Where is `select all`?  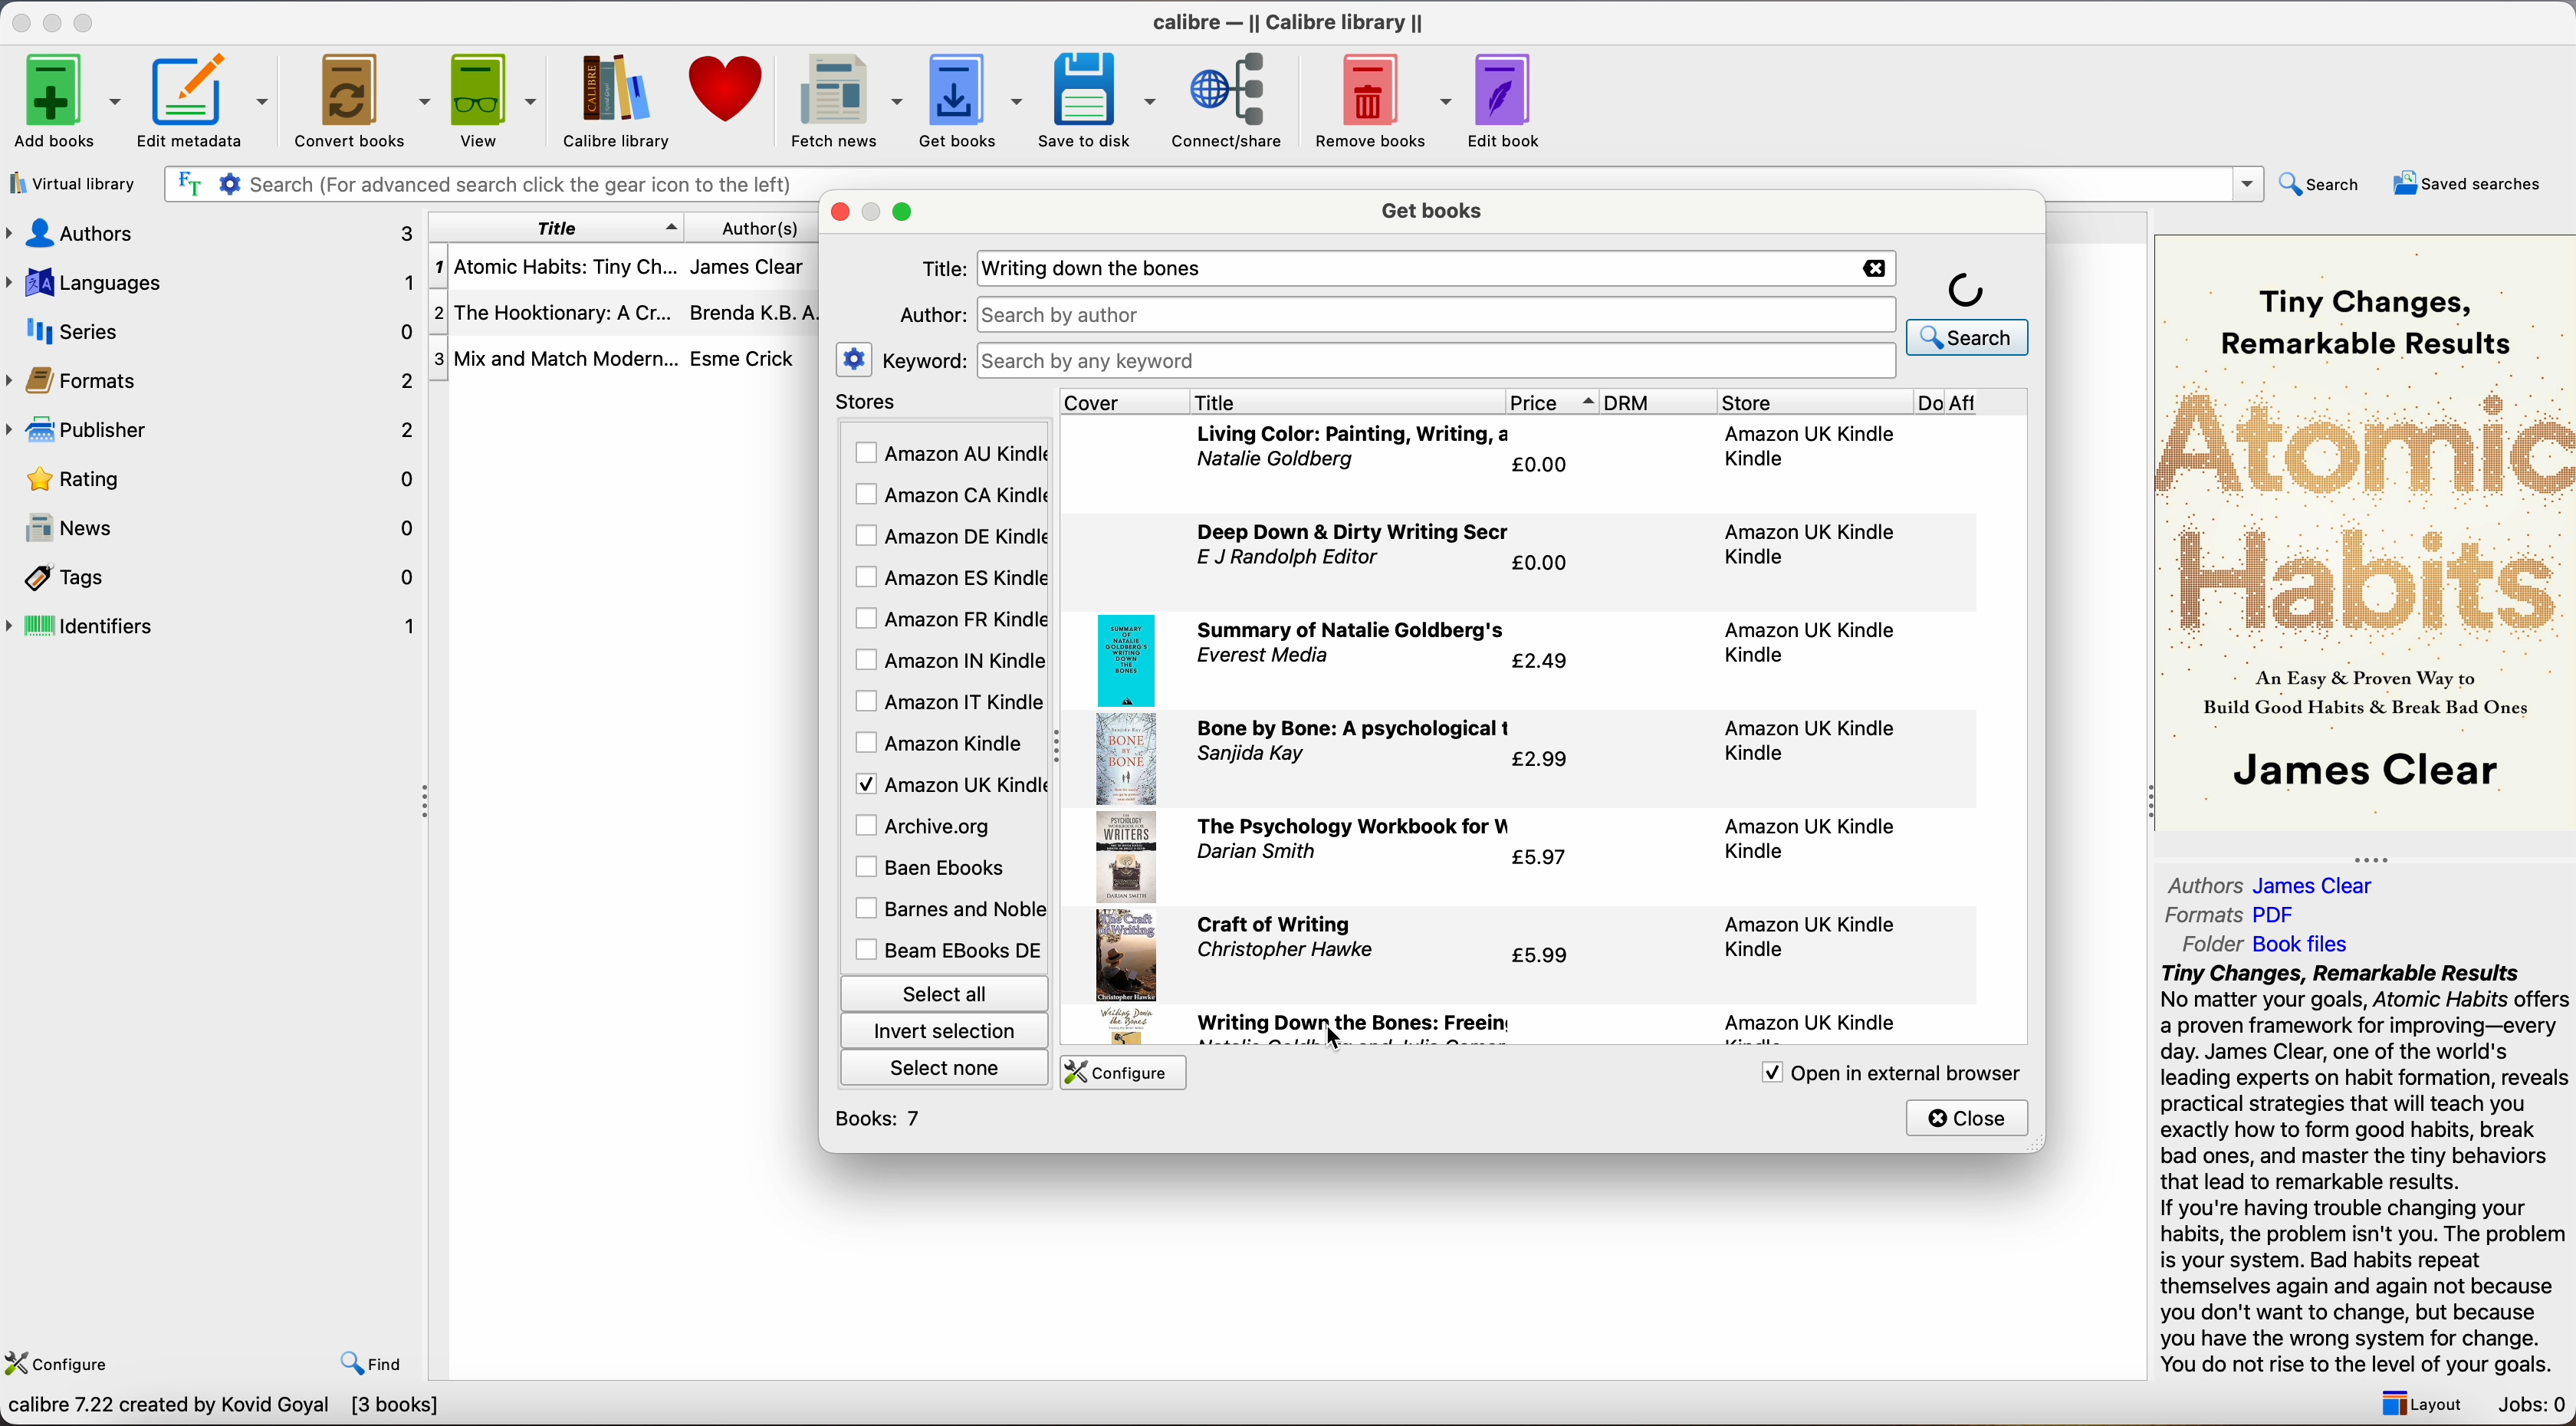
select all is located at coordinates (942, 991).